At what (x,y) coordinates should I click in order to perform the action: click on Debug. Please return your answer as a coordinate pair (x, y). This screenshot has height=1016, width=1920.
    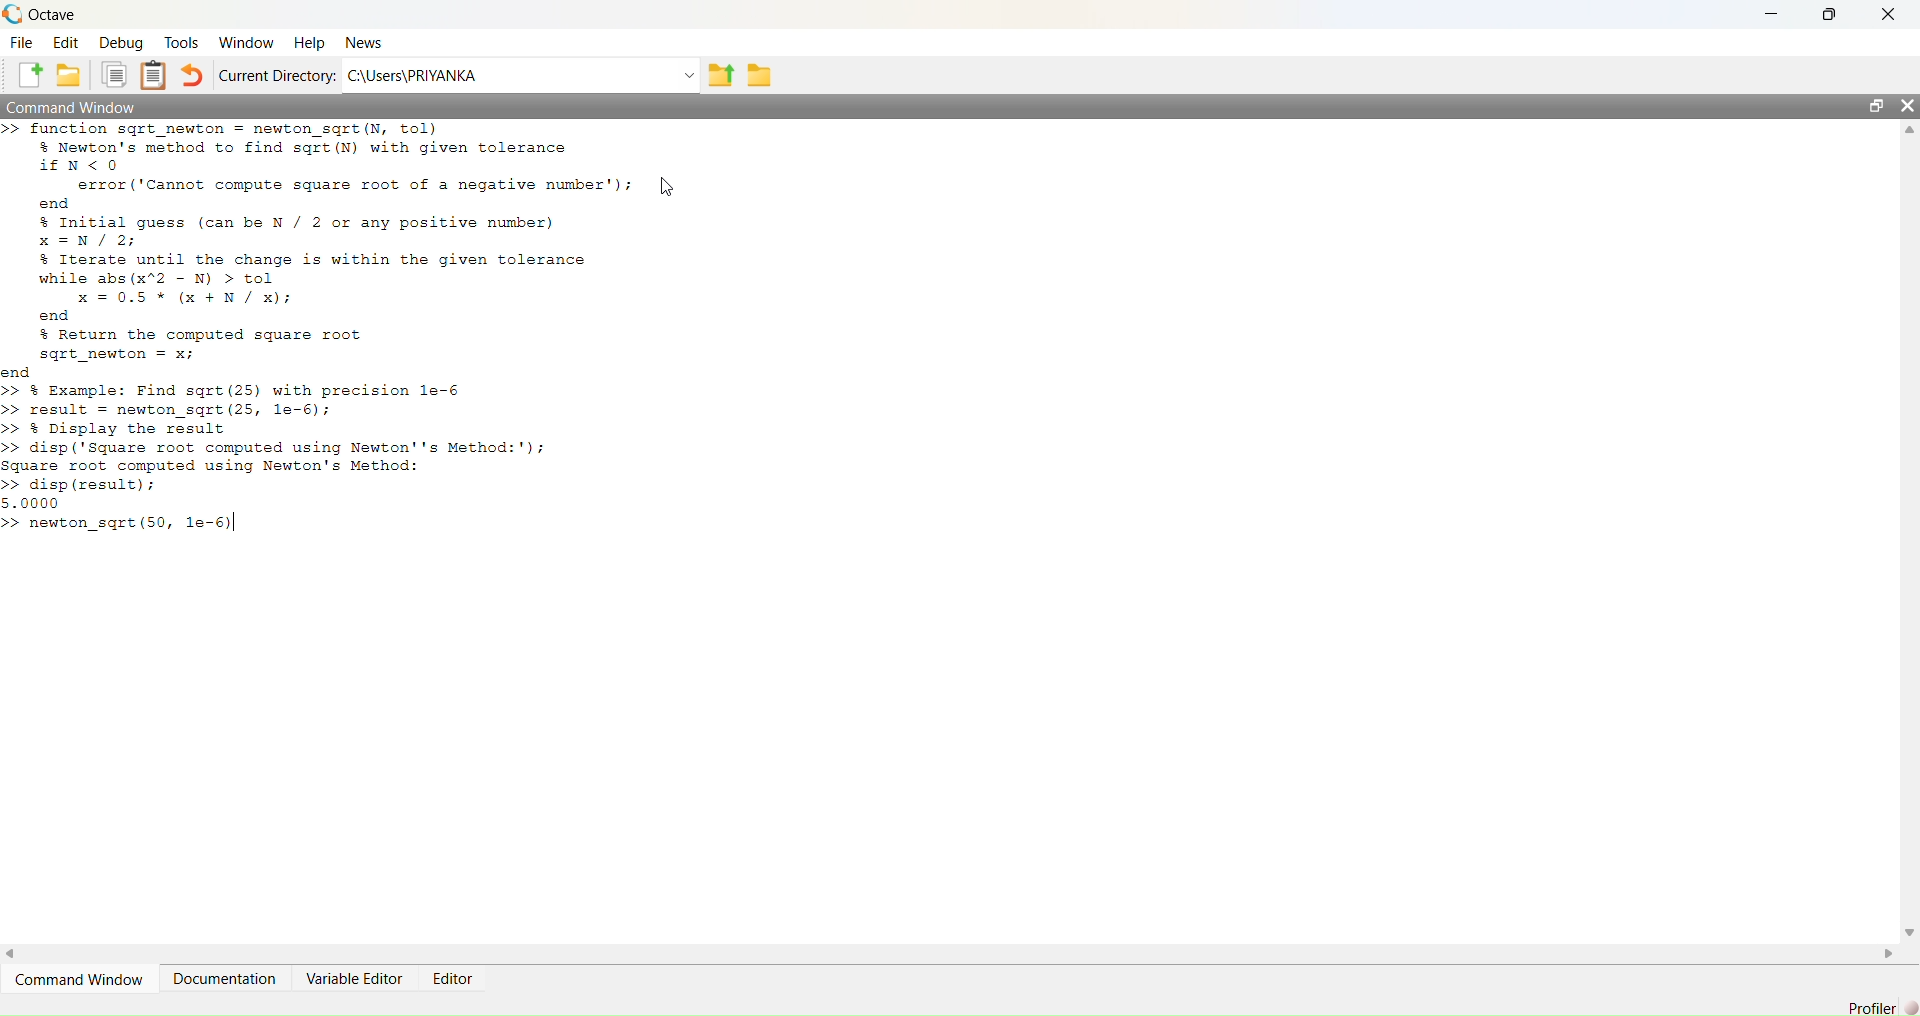
    Looking at the image, I should click on (124, 44).